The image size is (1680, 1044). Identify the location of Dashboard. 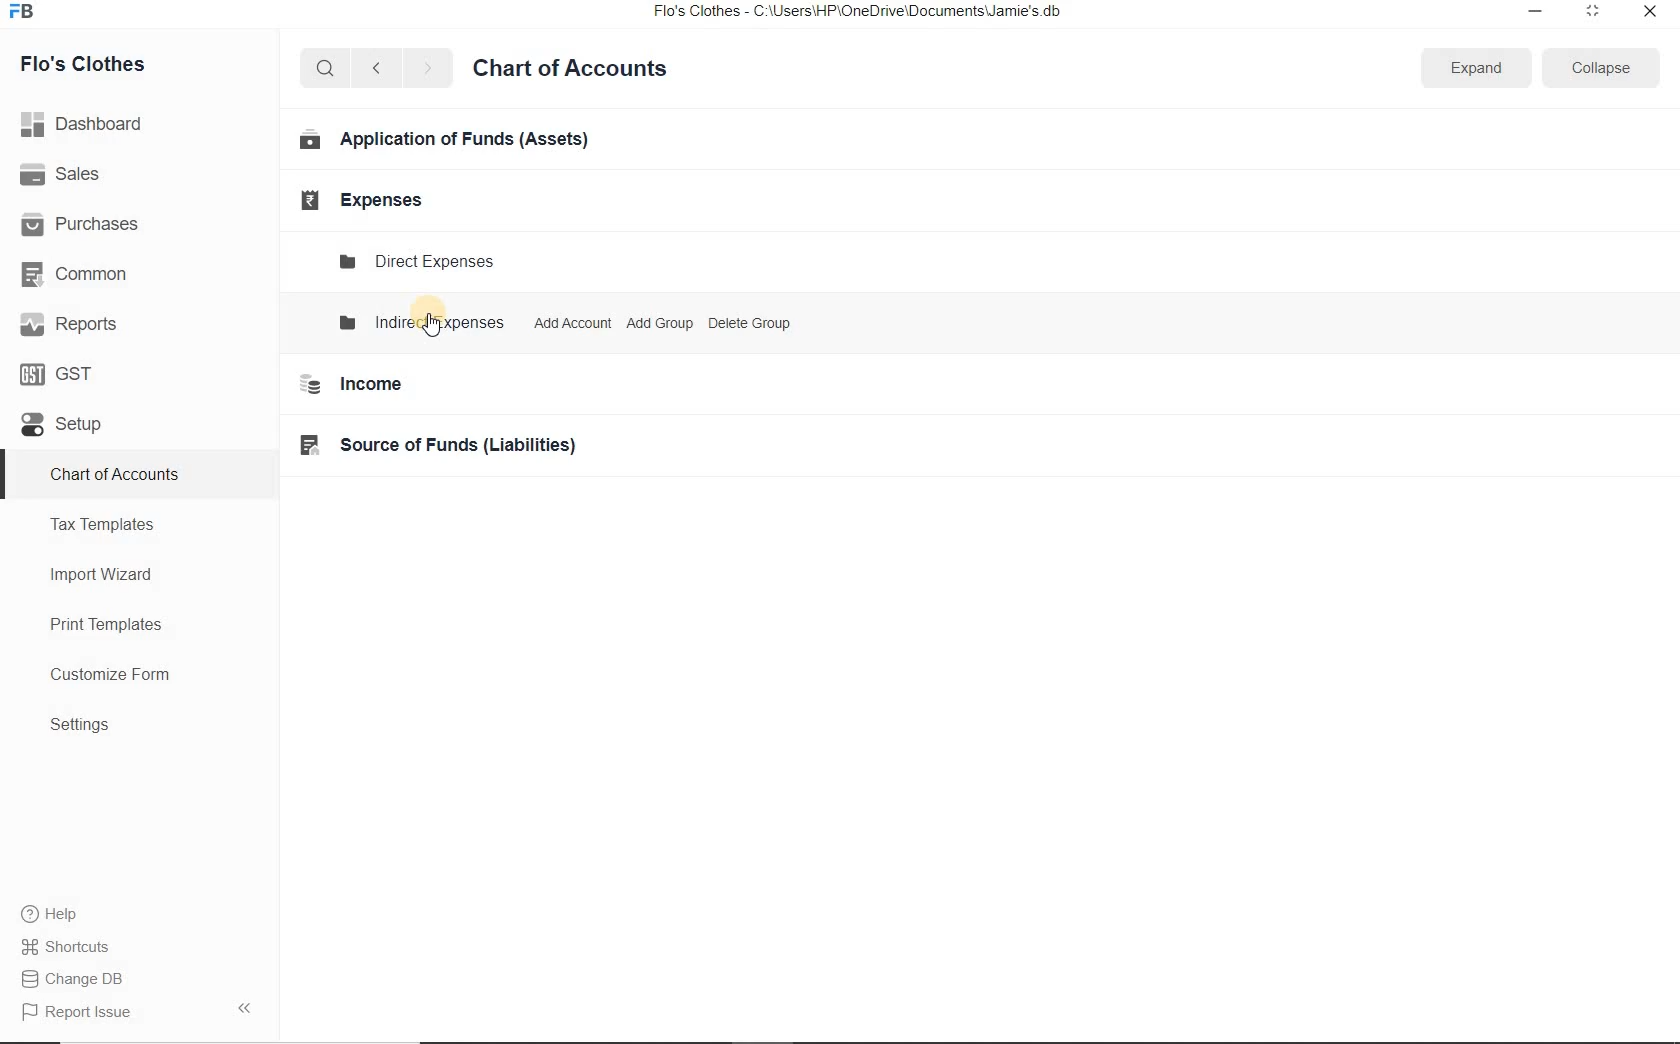
(86, 122).